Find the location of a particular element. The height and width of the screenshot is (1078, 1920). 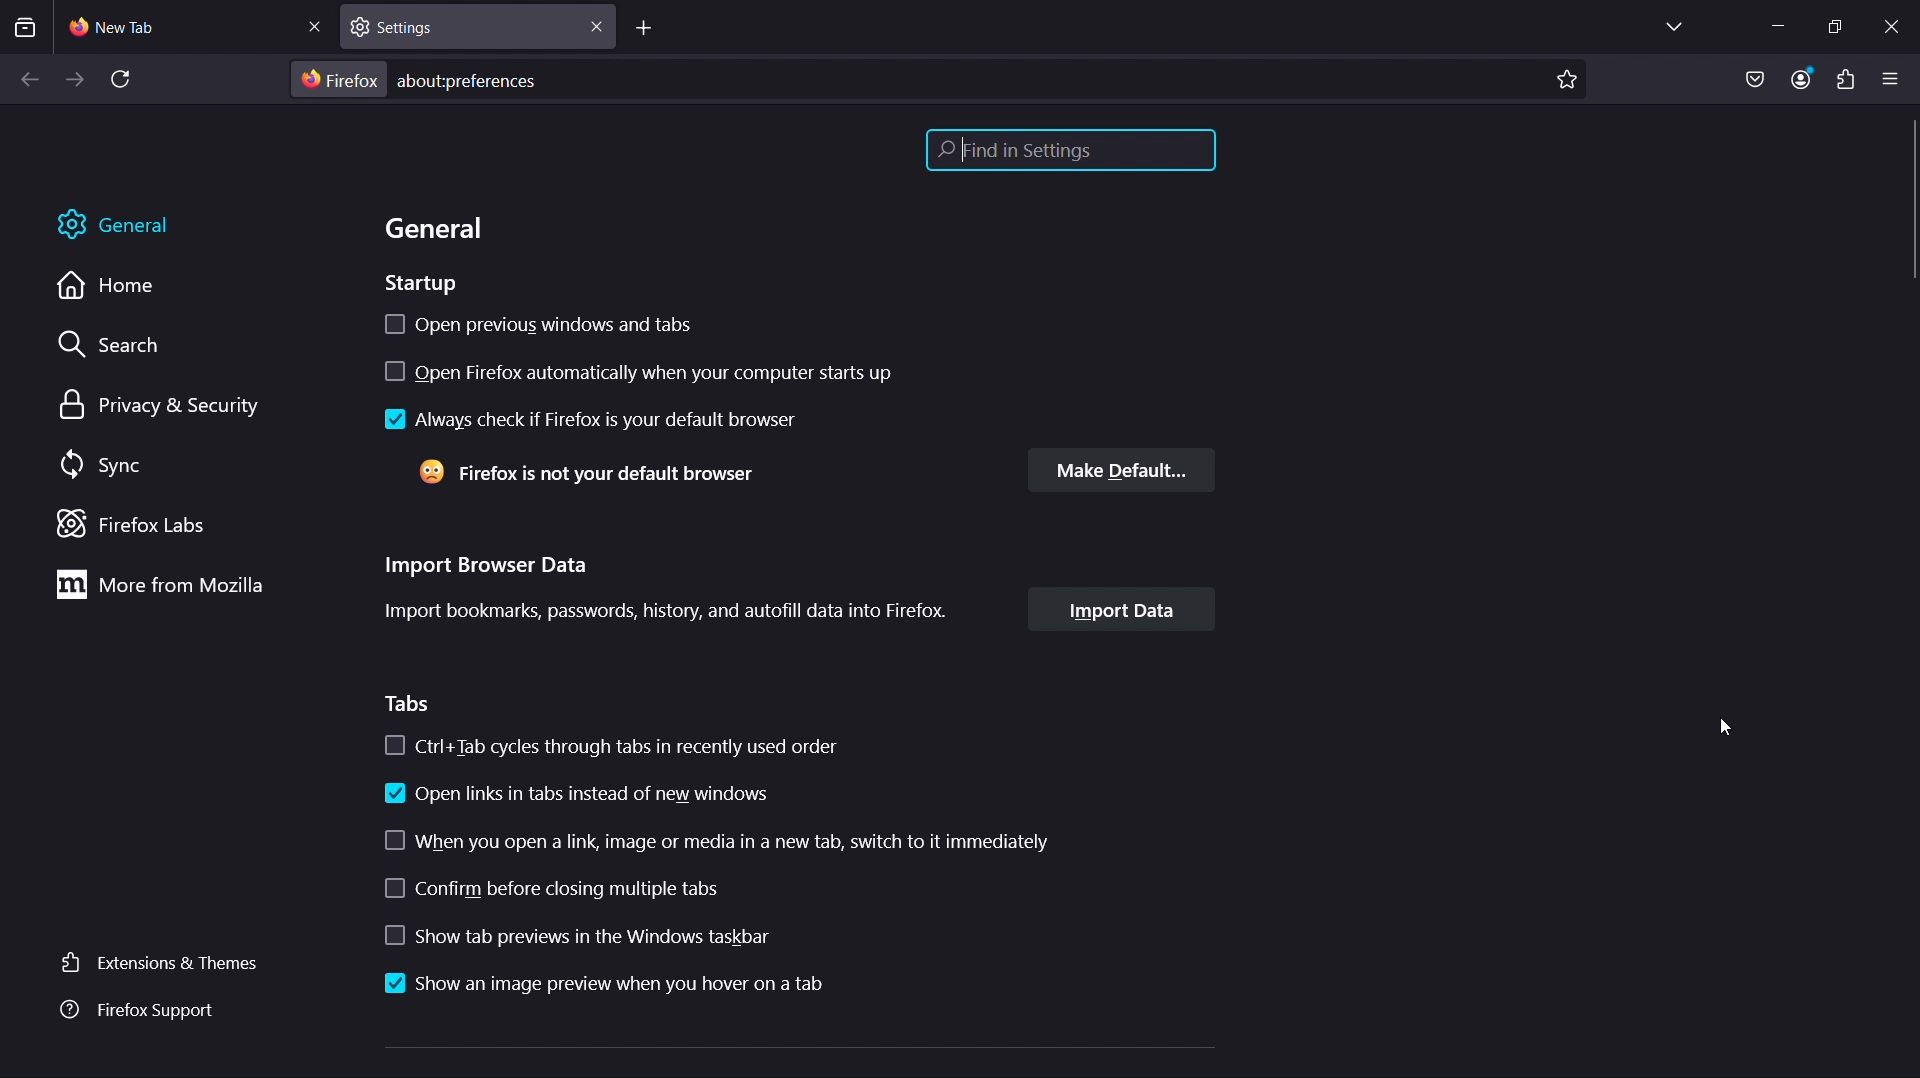

General is located at coordinates (429, 229).